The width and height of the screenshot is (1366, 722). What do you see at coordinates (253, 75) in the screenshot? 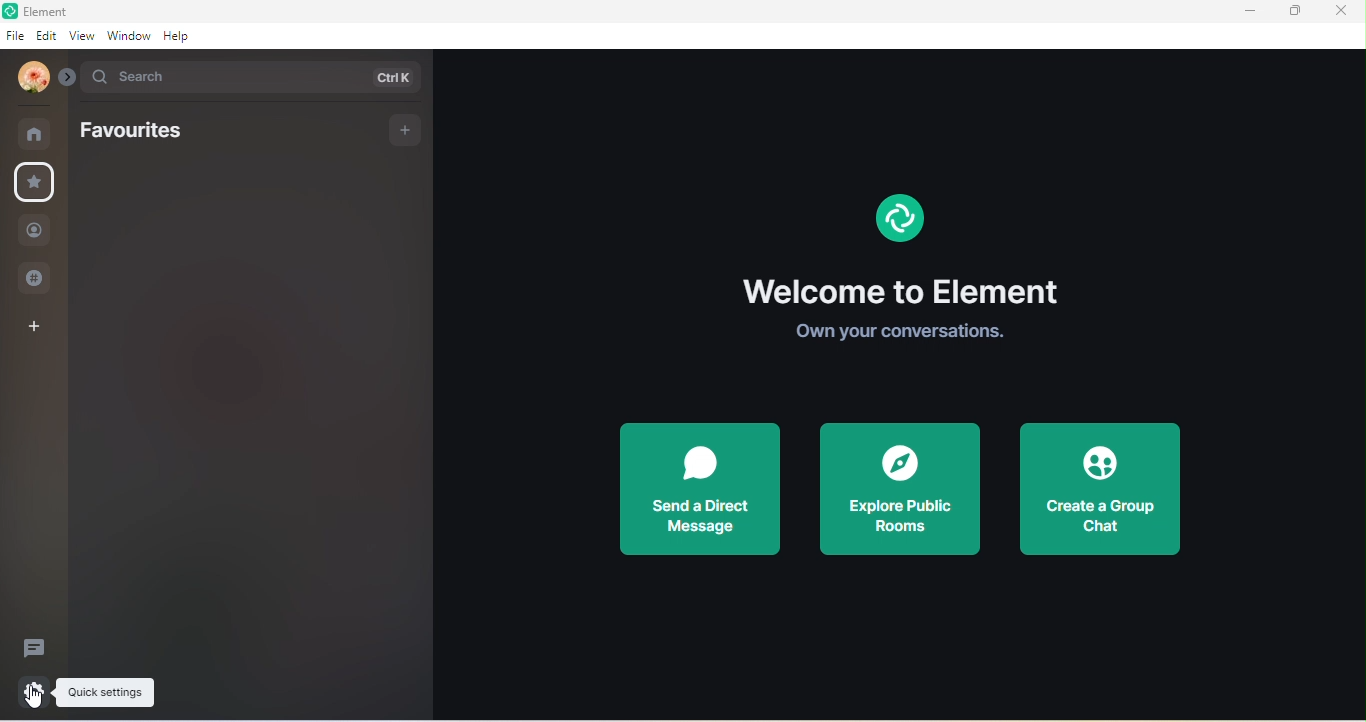
I see `search` at bounding box center [253, 75].